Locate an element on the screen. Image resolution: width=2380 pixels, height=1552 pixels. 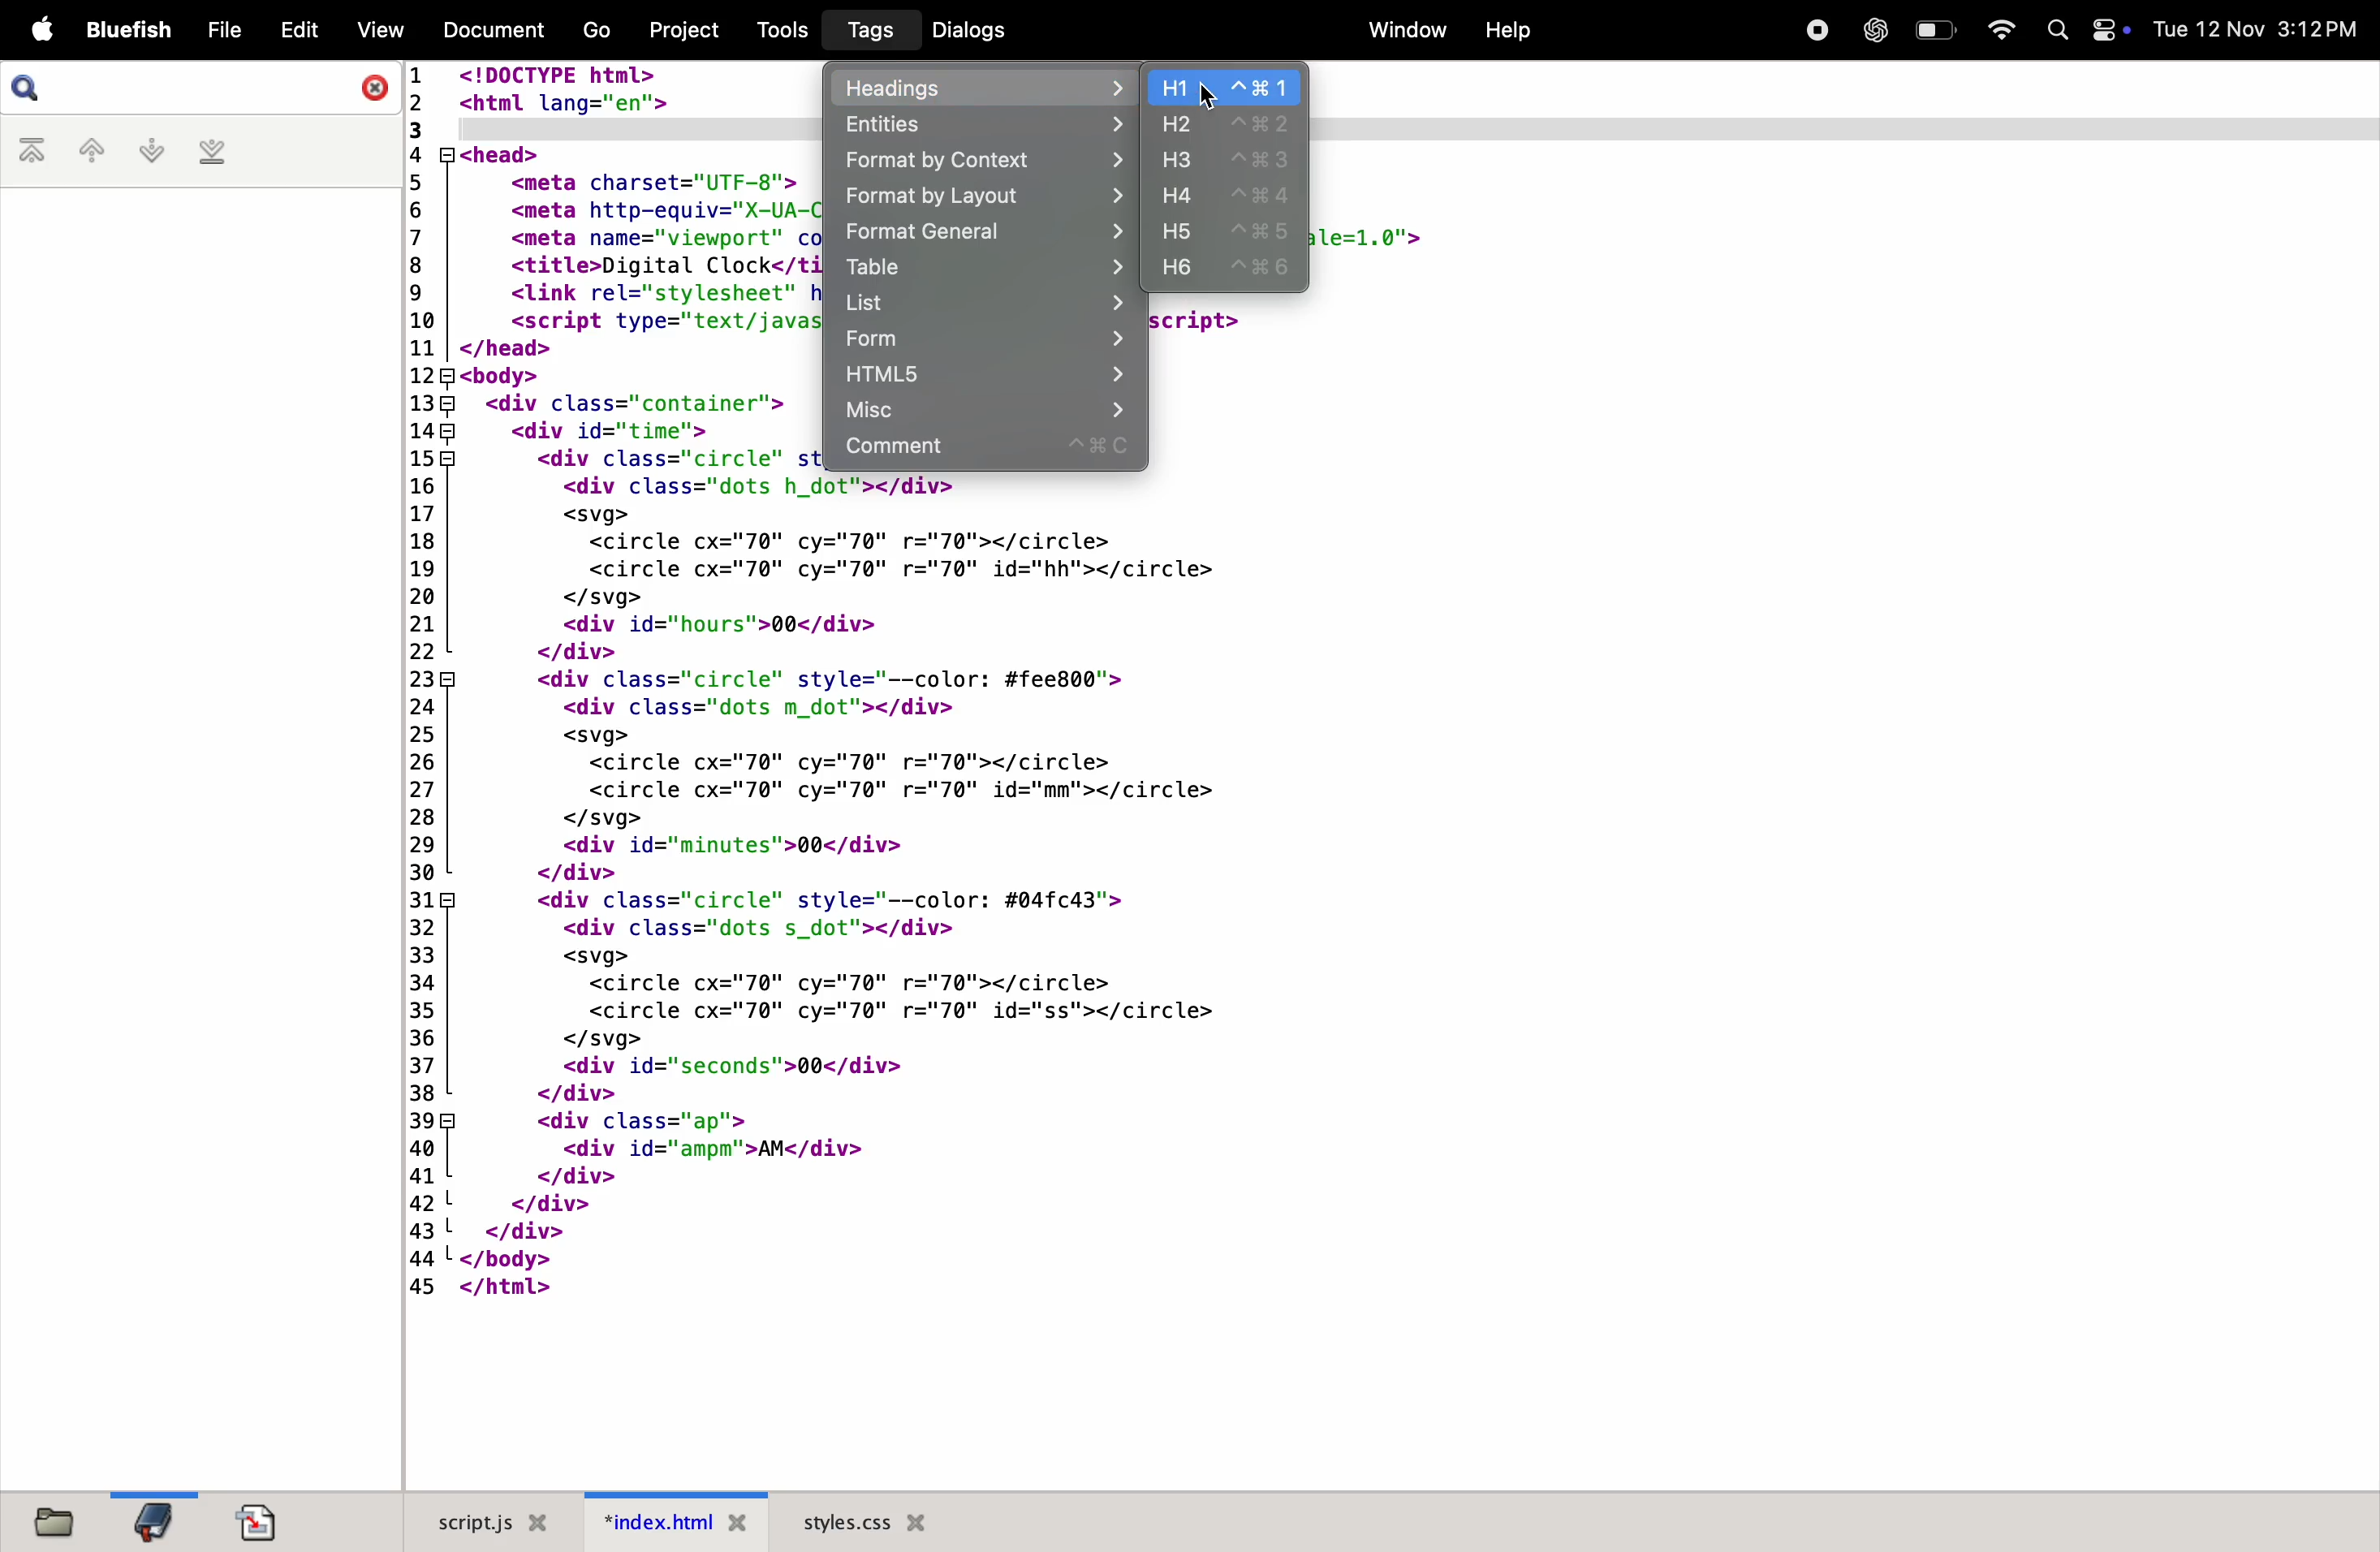
dialogs is located at coordinates (967, 30).